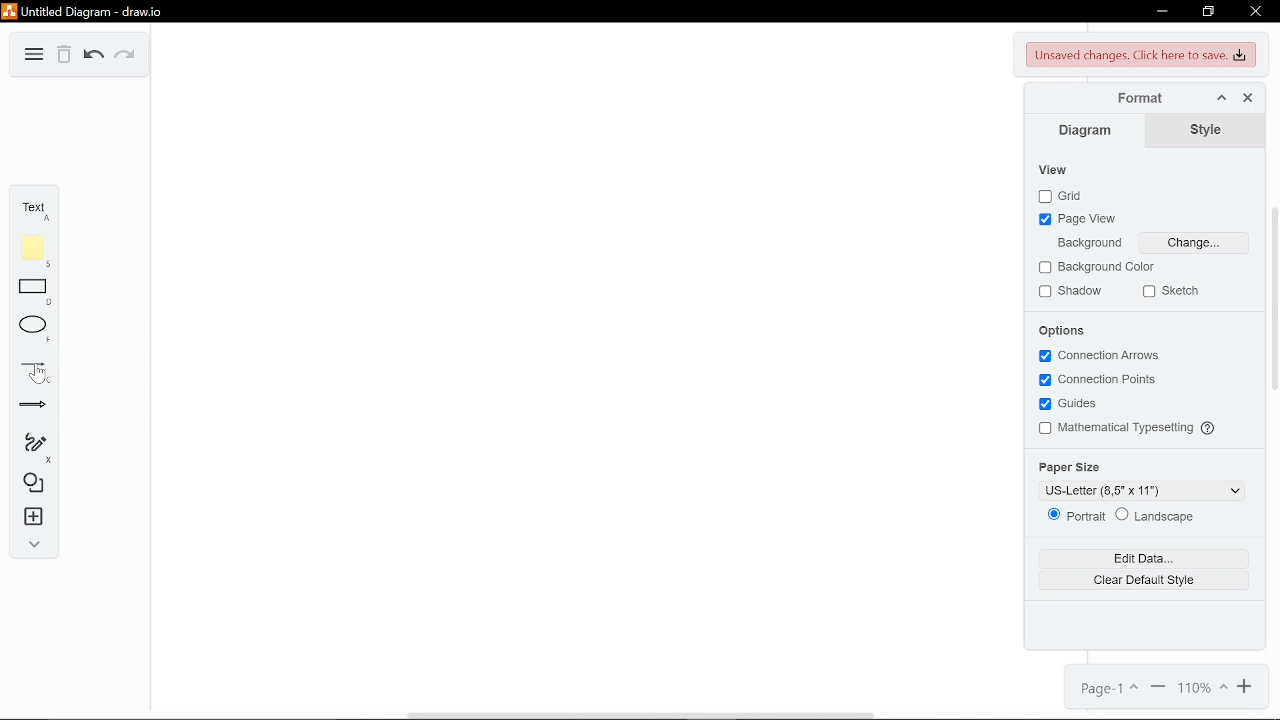 This screenshot has width=1280, height=720. I want to click on Sketch, so click(1170, 292).